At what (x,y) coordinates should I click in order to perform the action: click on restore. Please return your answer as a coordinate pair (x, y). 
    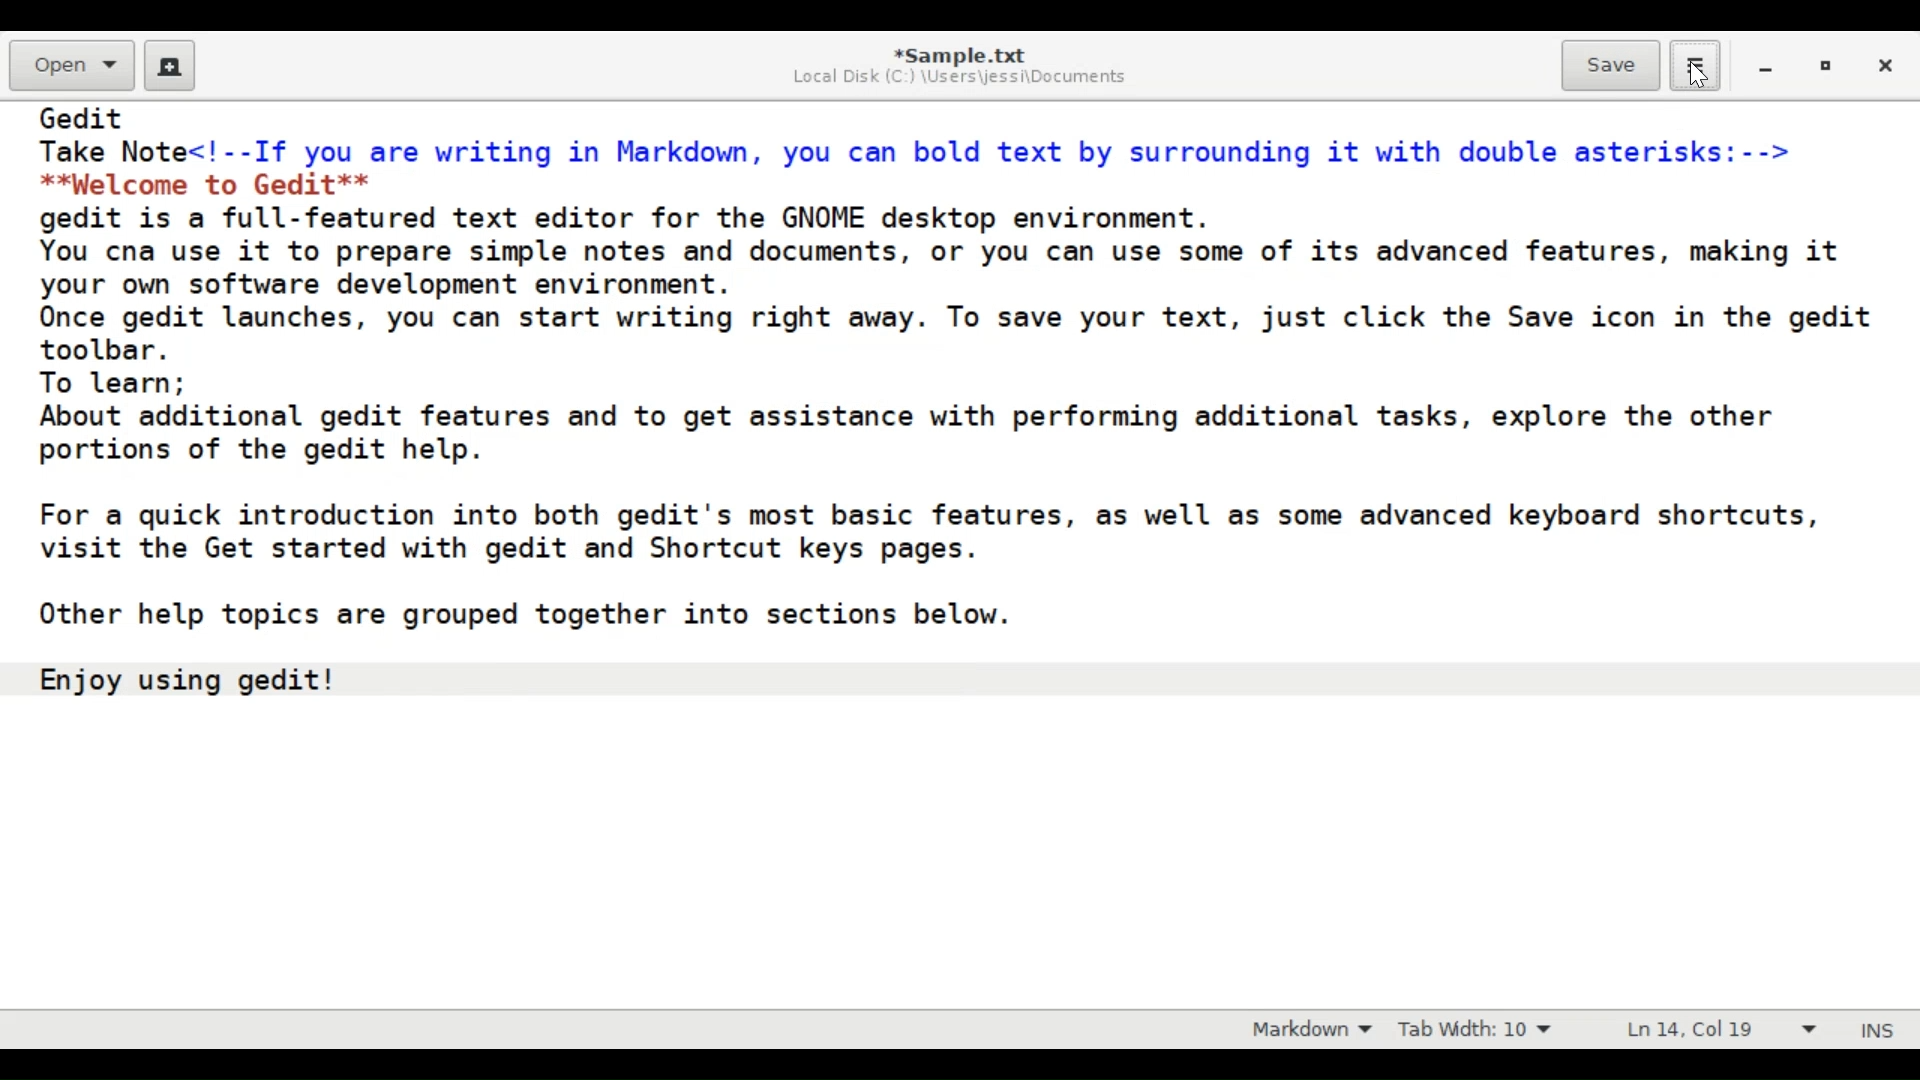
    Looking at the image, I should click on (1826, 69).